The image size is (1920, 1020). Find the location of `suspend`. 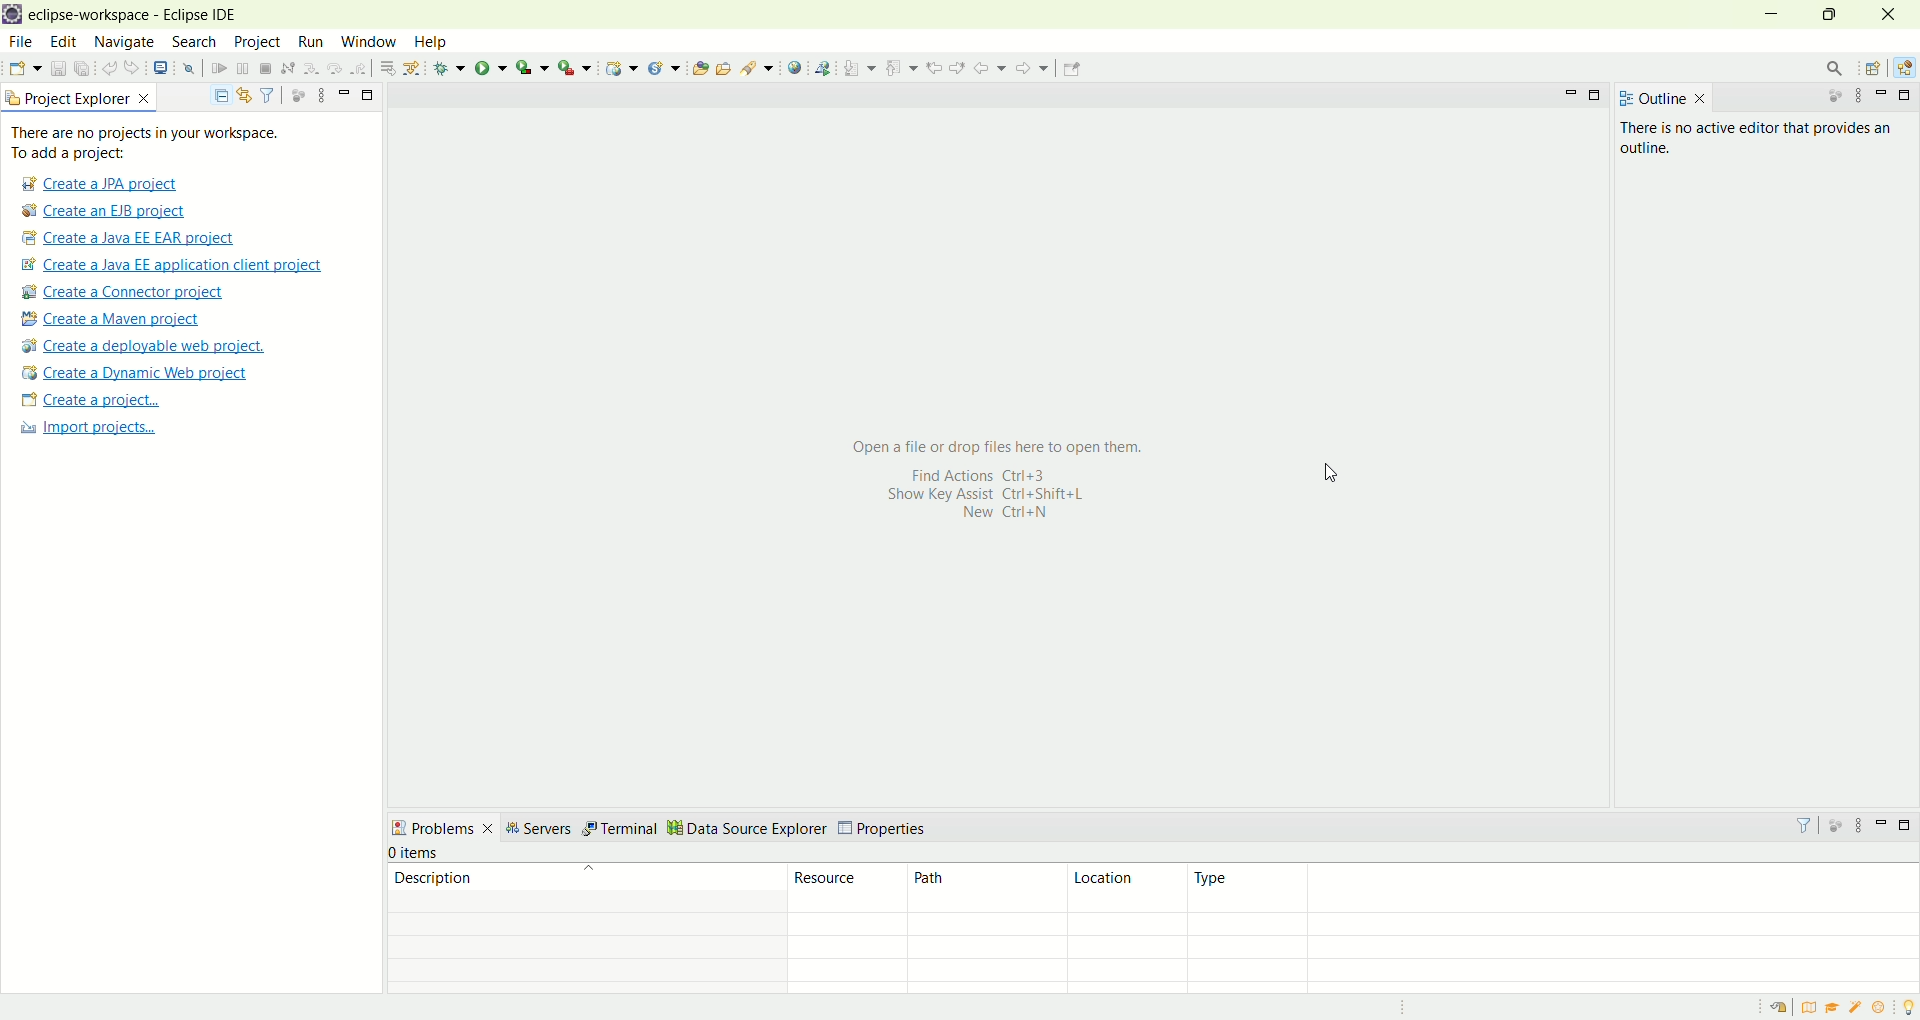

suspend is located at coordinates (241, 69).